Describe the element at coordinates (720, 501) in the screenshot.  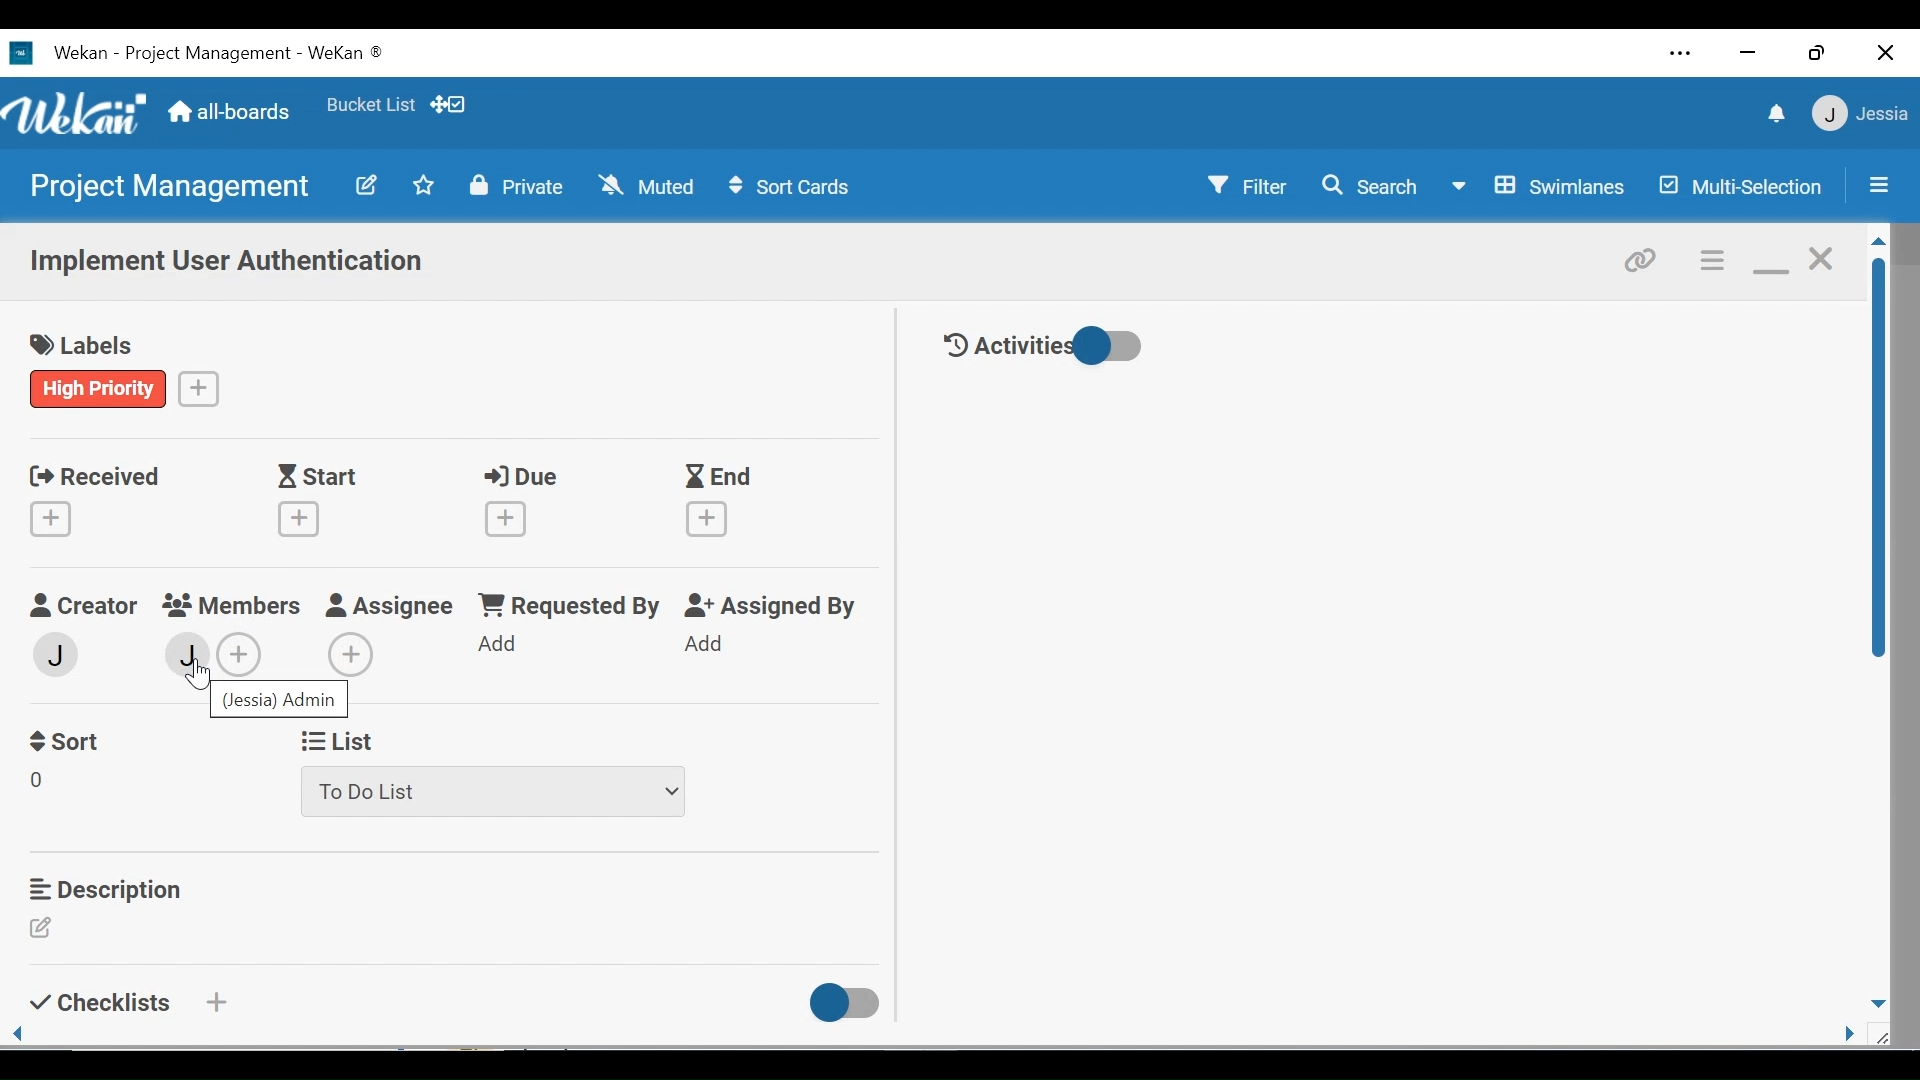
I see `X End` at that location.